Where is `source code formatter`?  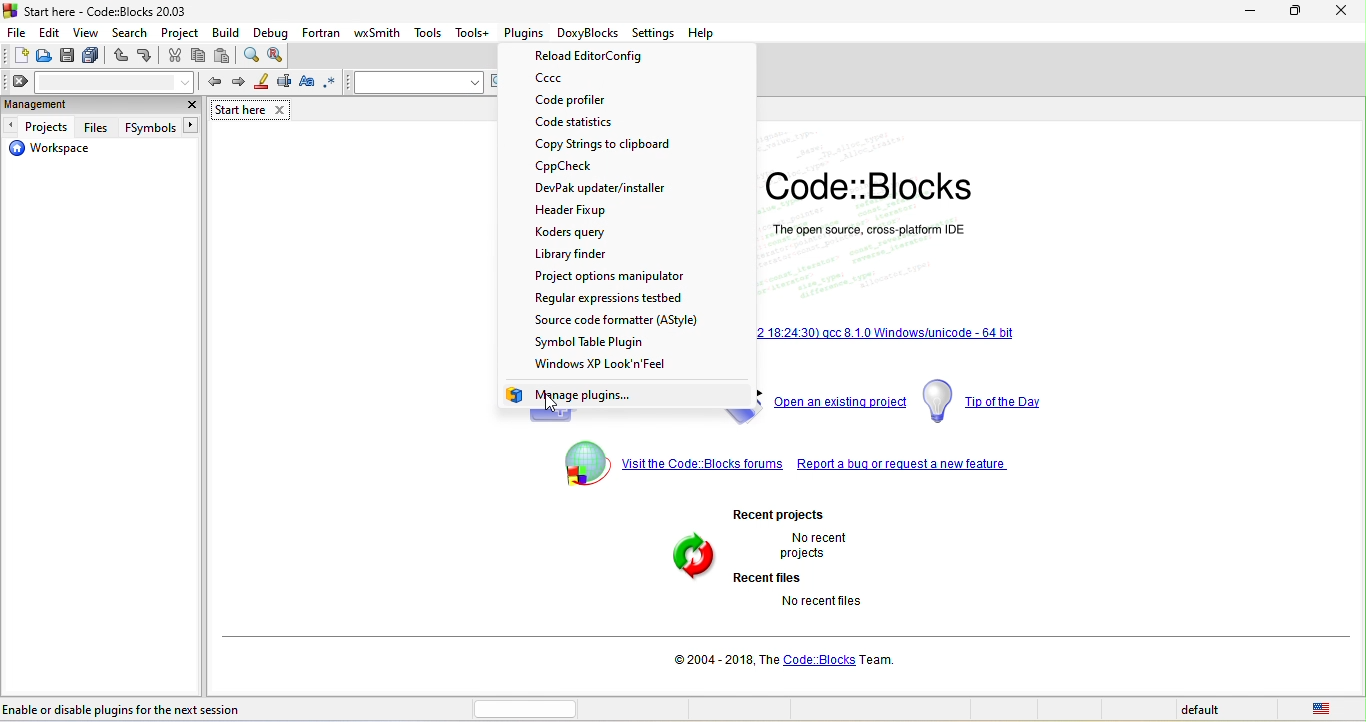
source code formatter is located at coordinates (619, 319).